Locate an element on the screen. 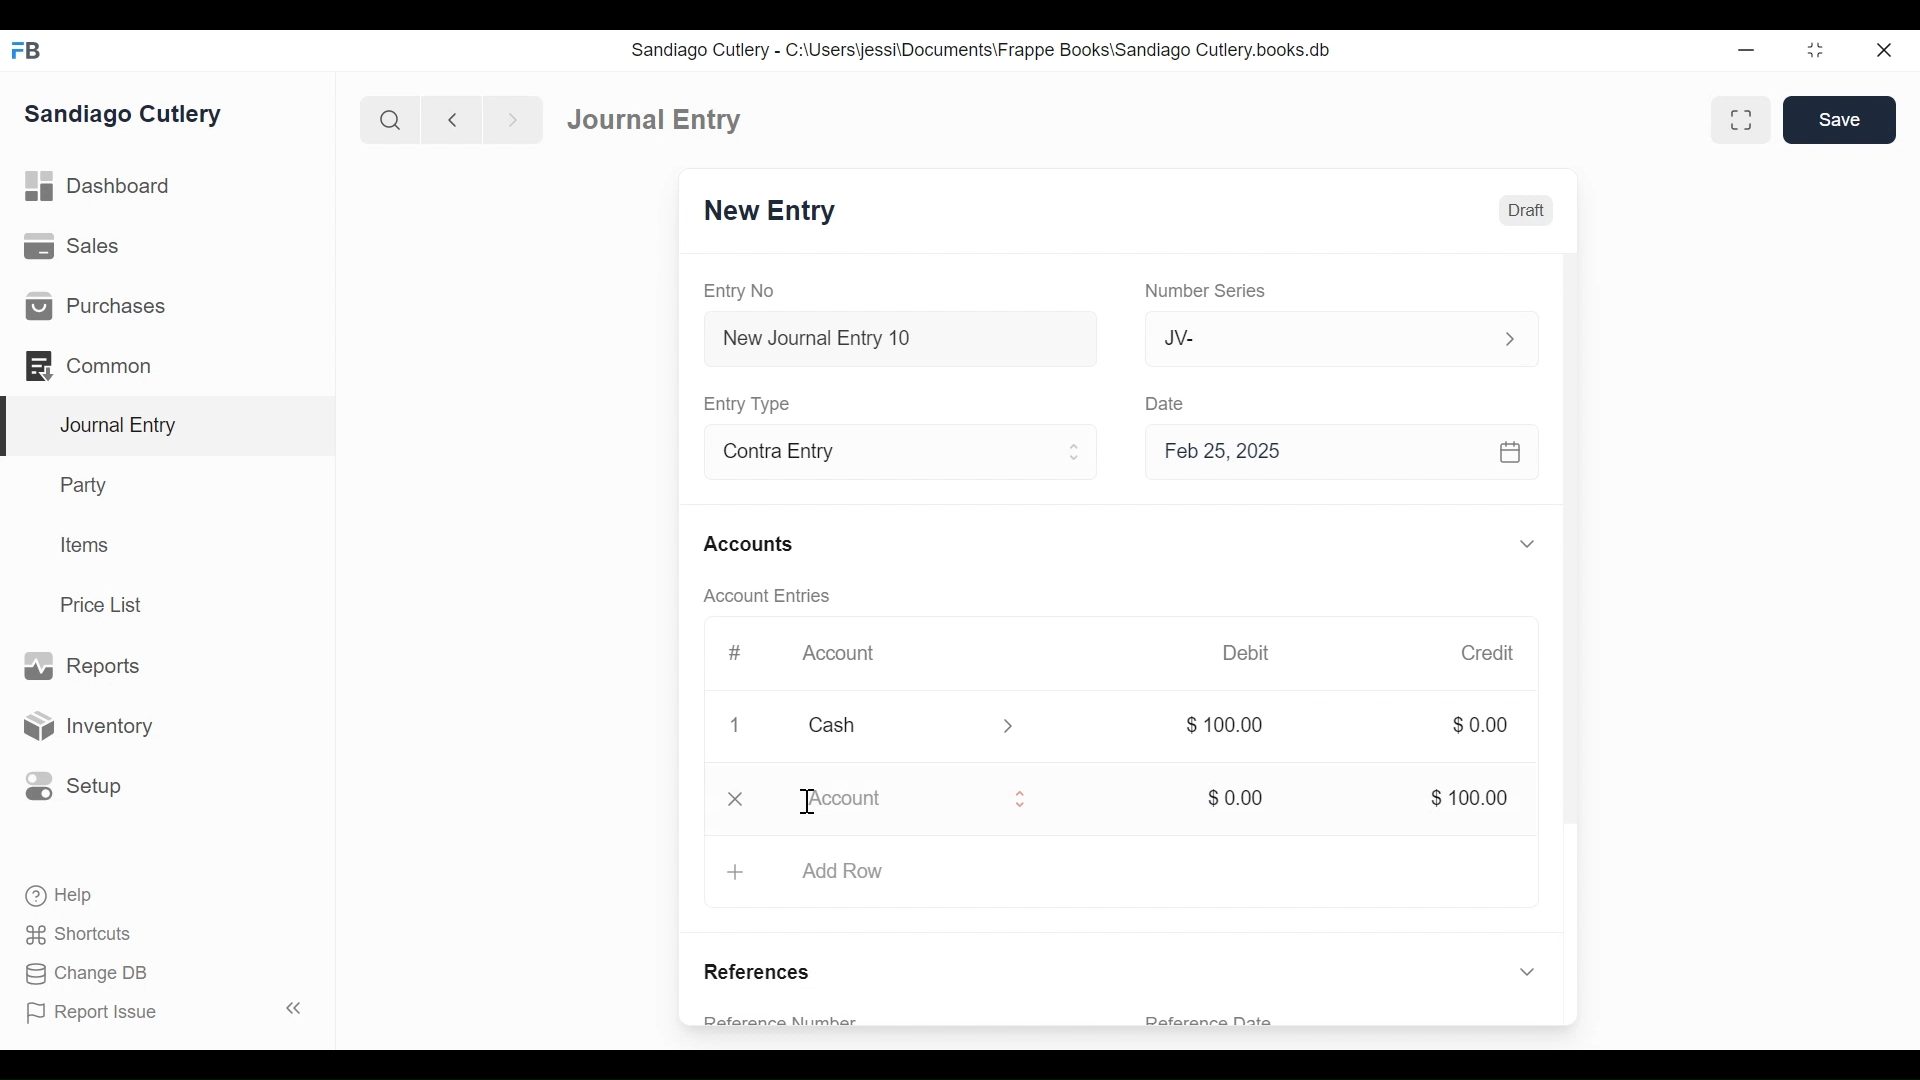  Restore is located at coordinates (1815, 52).